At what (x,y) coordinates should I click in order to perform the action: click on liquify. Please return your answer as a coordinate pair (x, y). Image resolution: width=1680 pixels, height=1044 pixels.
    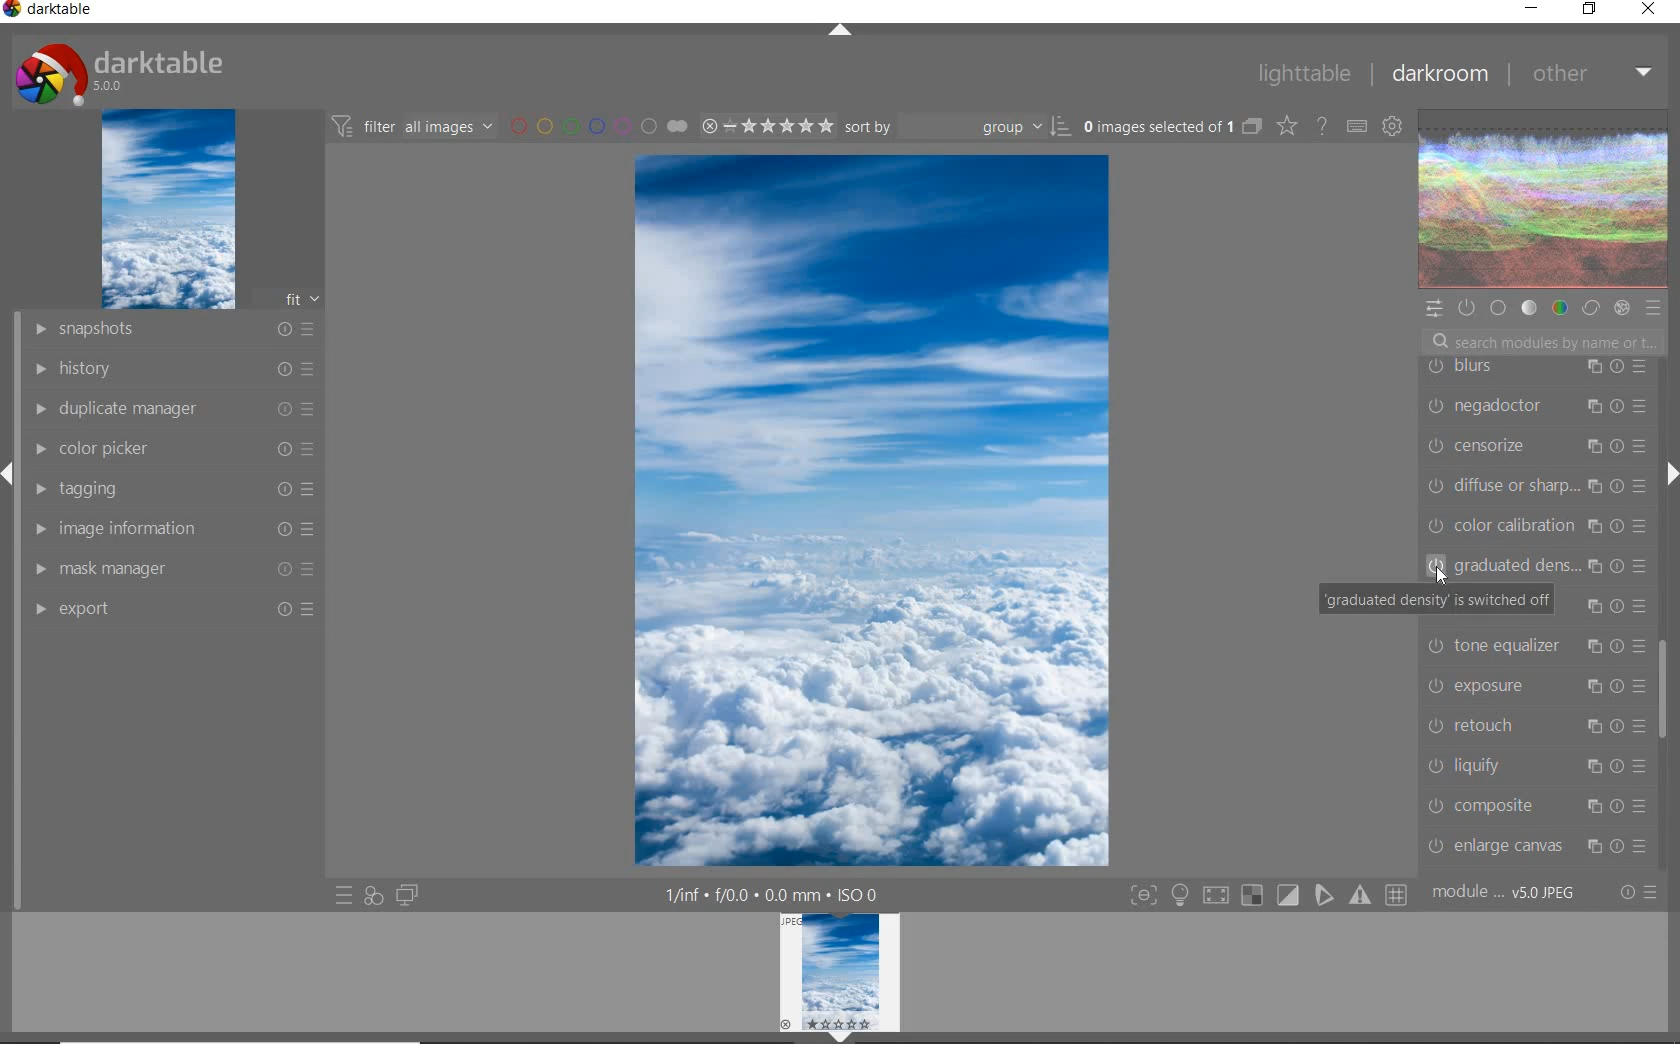
    Looking at the image, I should click on (1535, 764).